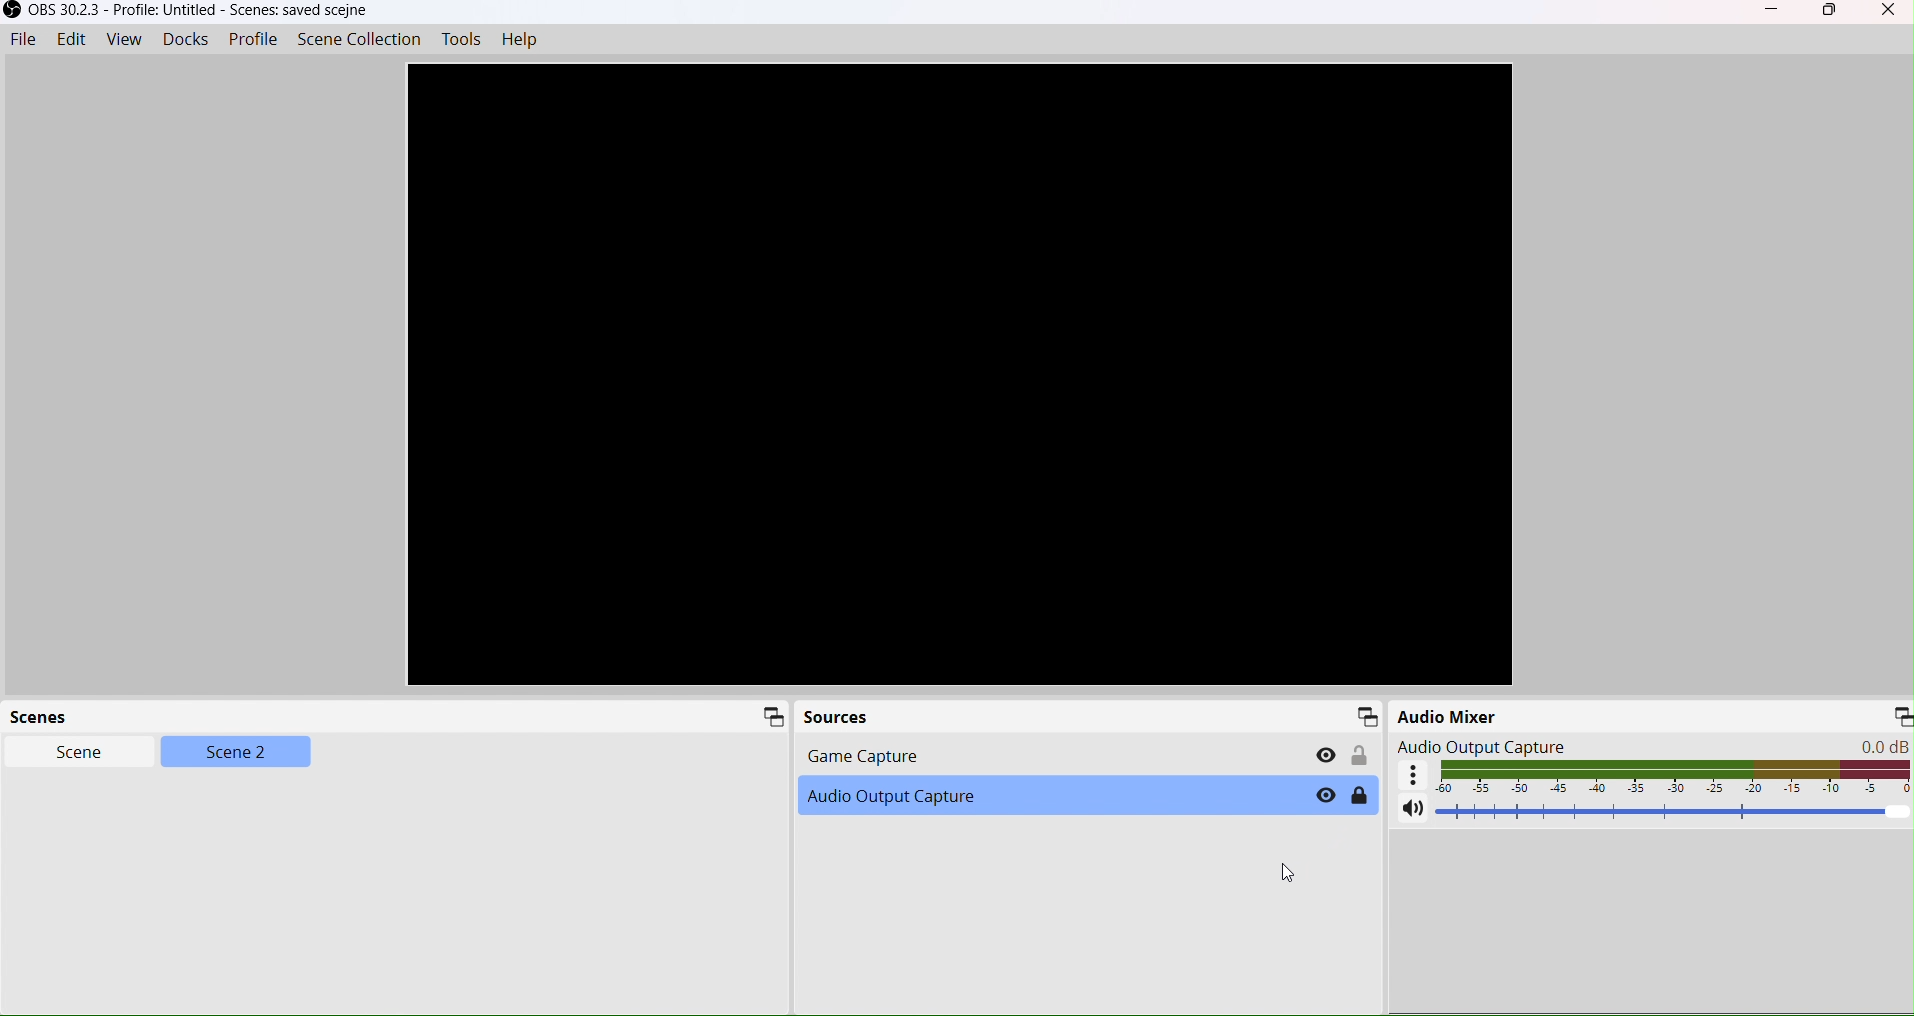 This screenshot has width=1914, height=1016. I want to click on Minimize, so click(1902, 721).